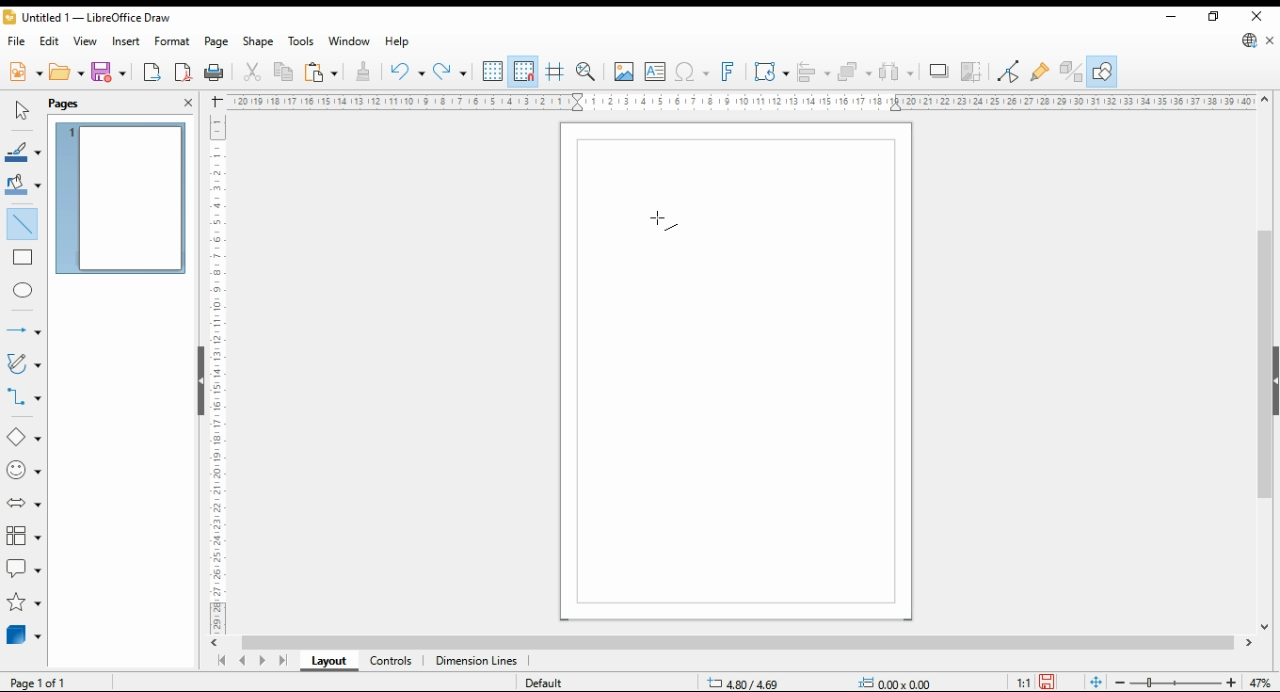  I want to click on dimension, so click(477, 662).